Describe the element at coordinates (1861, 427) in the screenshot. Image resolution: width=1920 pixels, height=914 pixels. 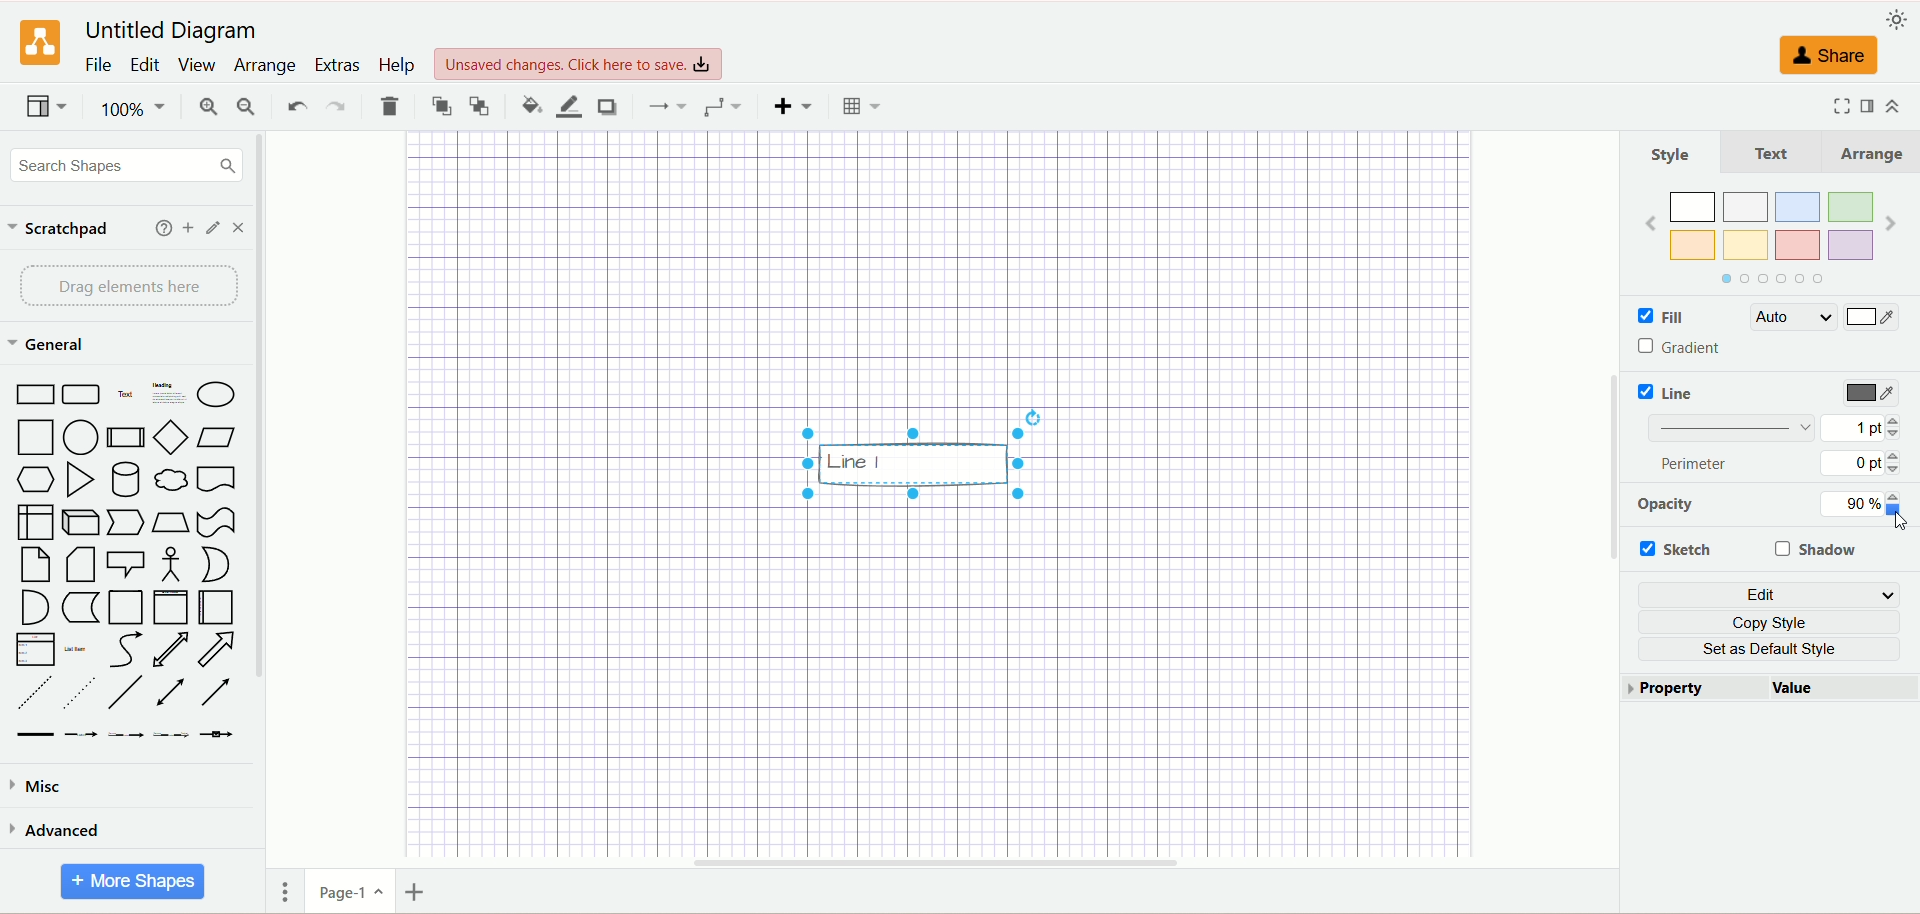
I see `1 pt` at that location.